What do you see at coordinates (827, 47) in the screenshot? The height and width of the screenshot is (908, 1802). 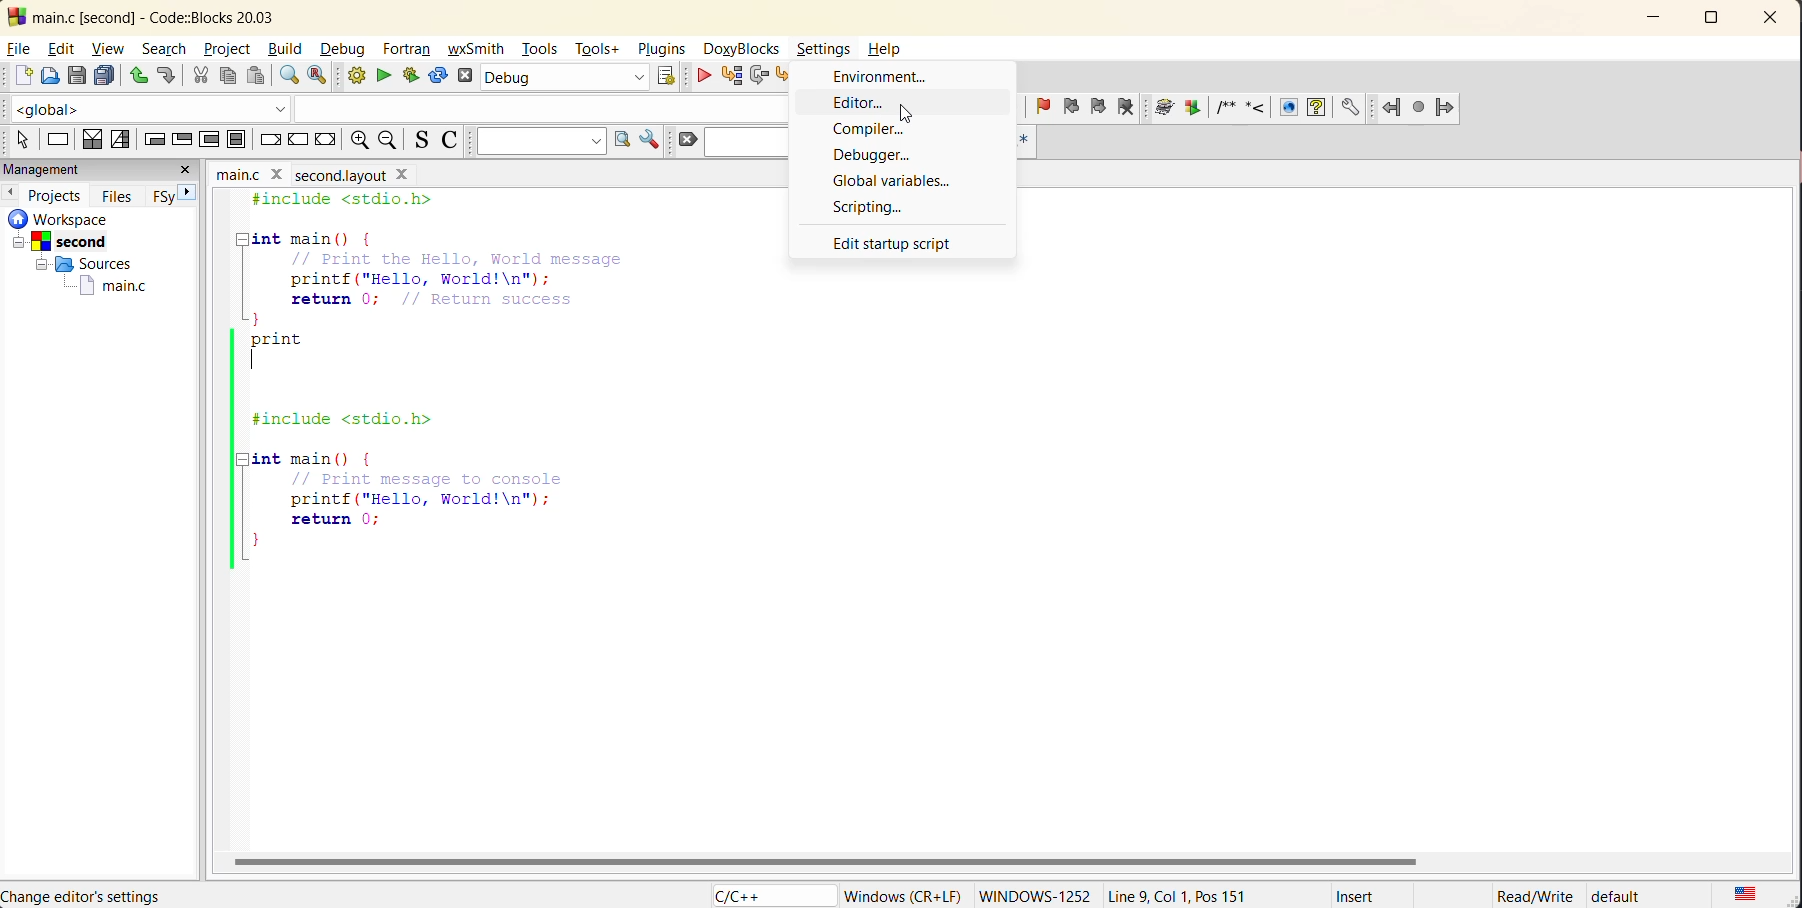 I see `Settings` at bounding box center [827, 47].